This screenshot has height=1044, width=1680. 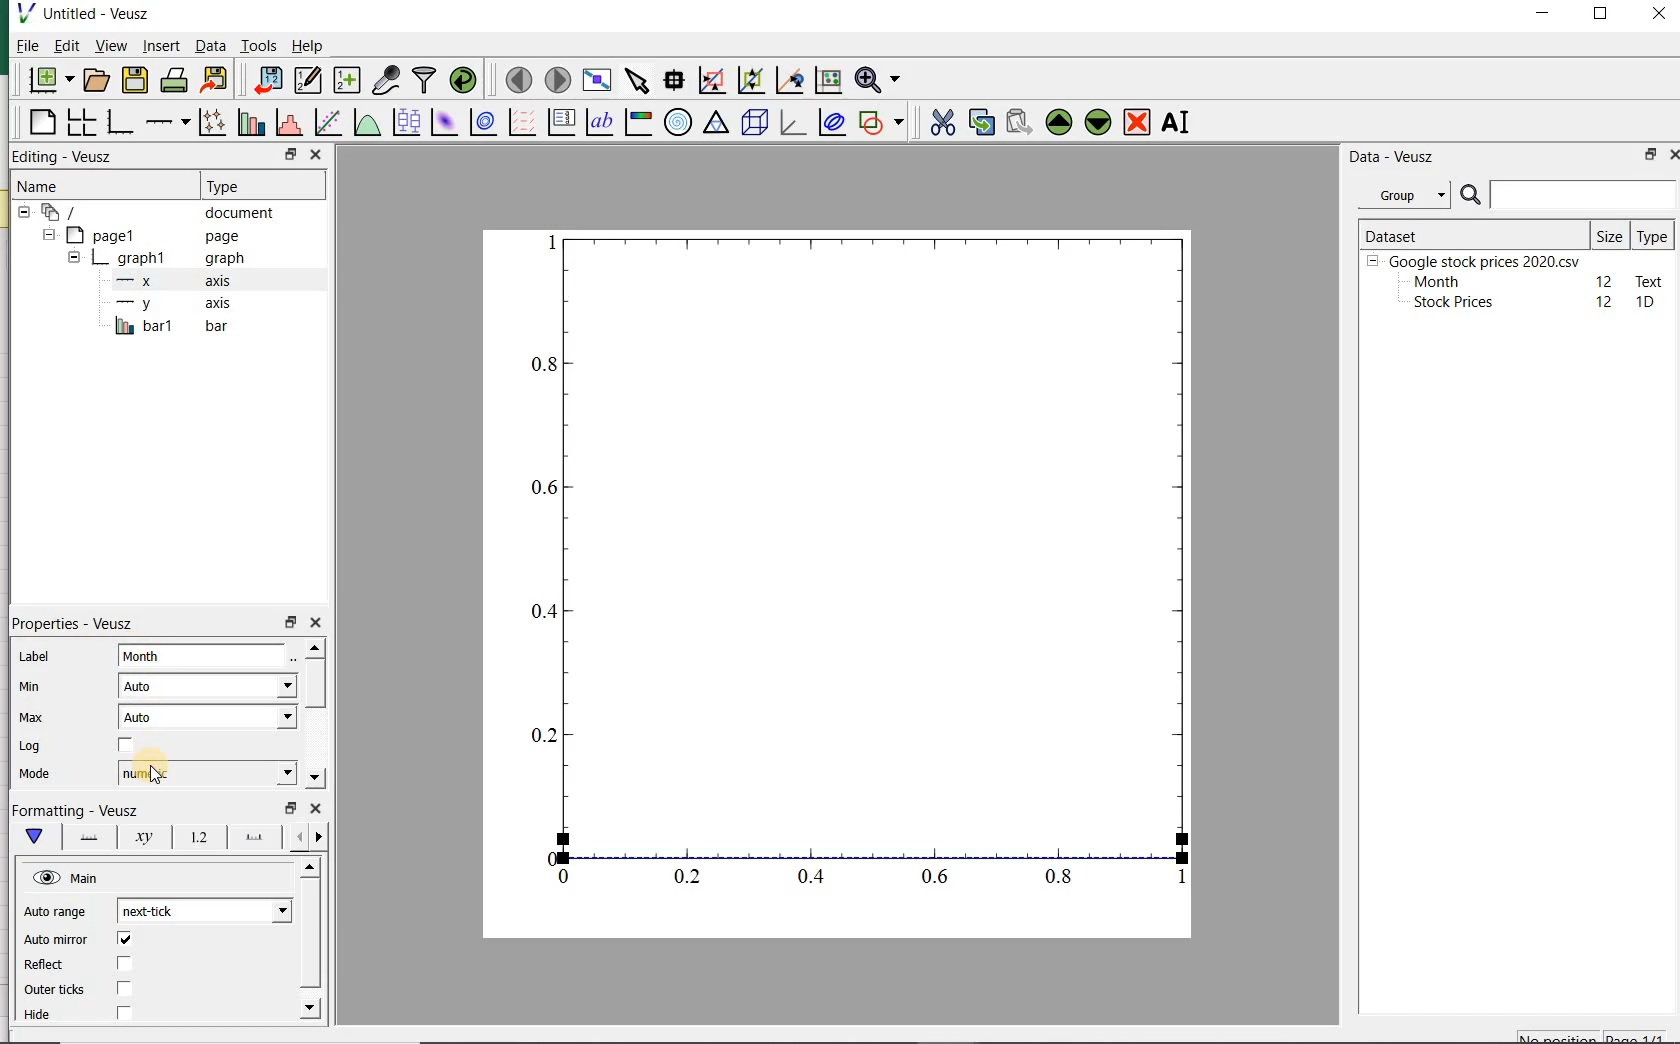 I want to click on Stock prices, so click(x=1444, y=303).